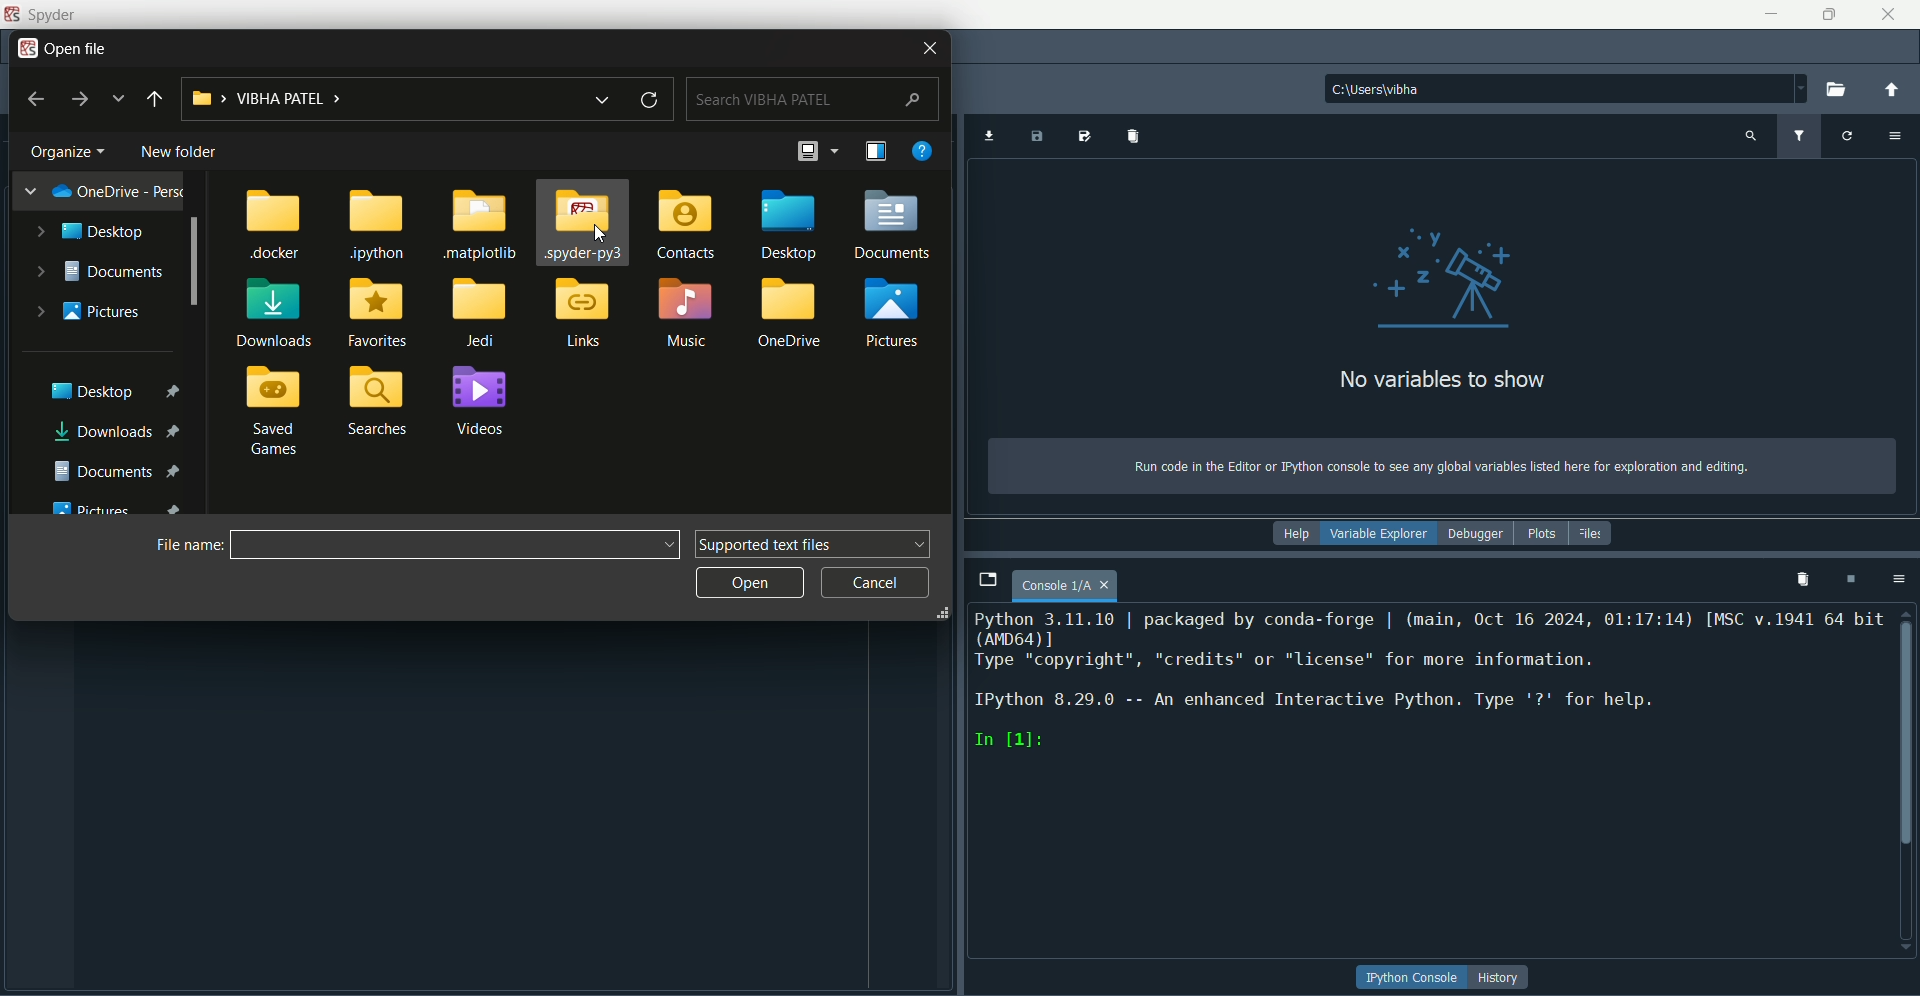 The width and height of the screenshot is (1920, 996). What do you see at coordinates (98, 271) in the screenshot?
I see `documents` at bounding box center [98, 271].